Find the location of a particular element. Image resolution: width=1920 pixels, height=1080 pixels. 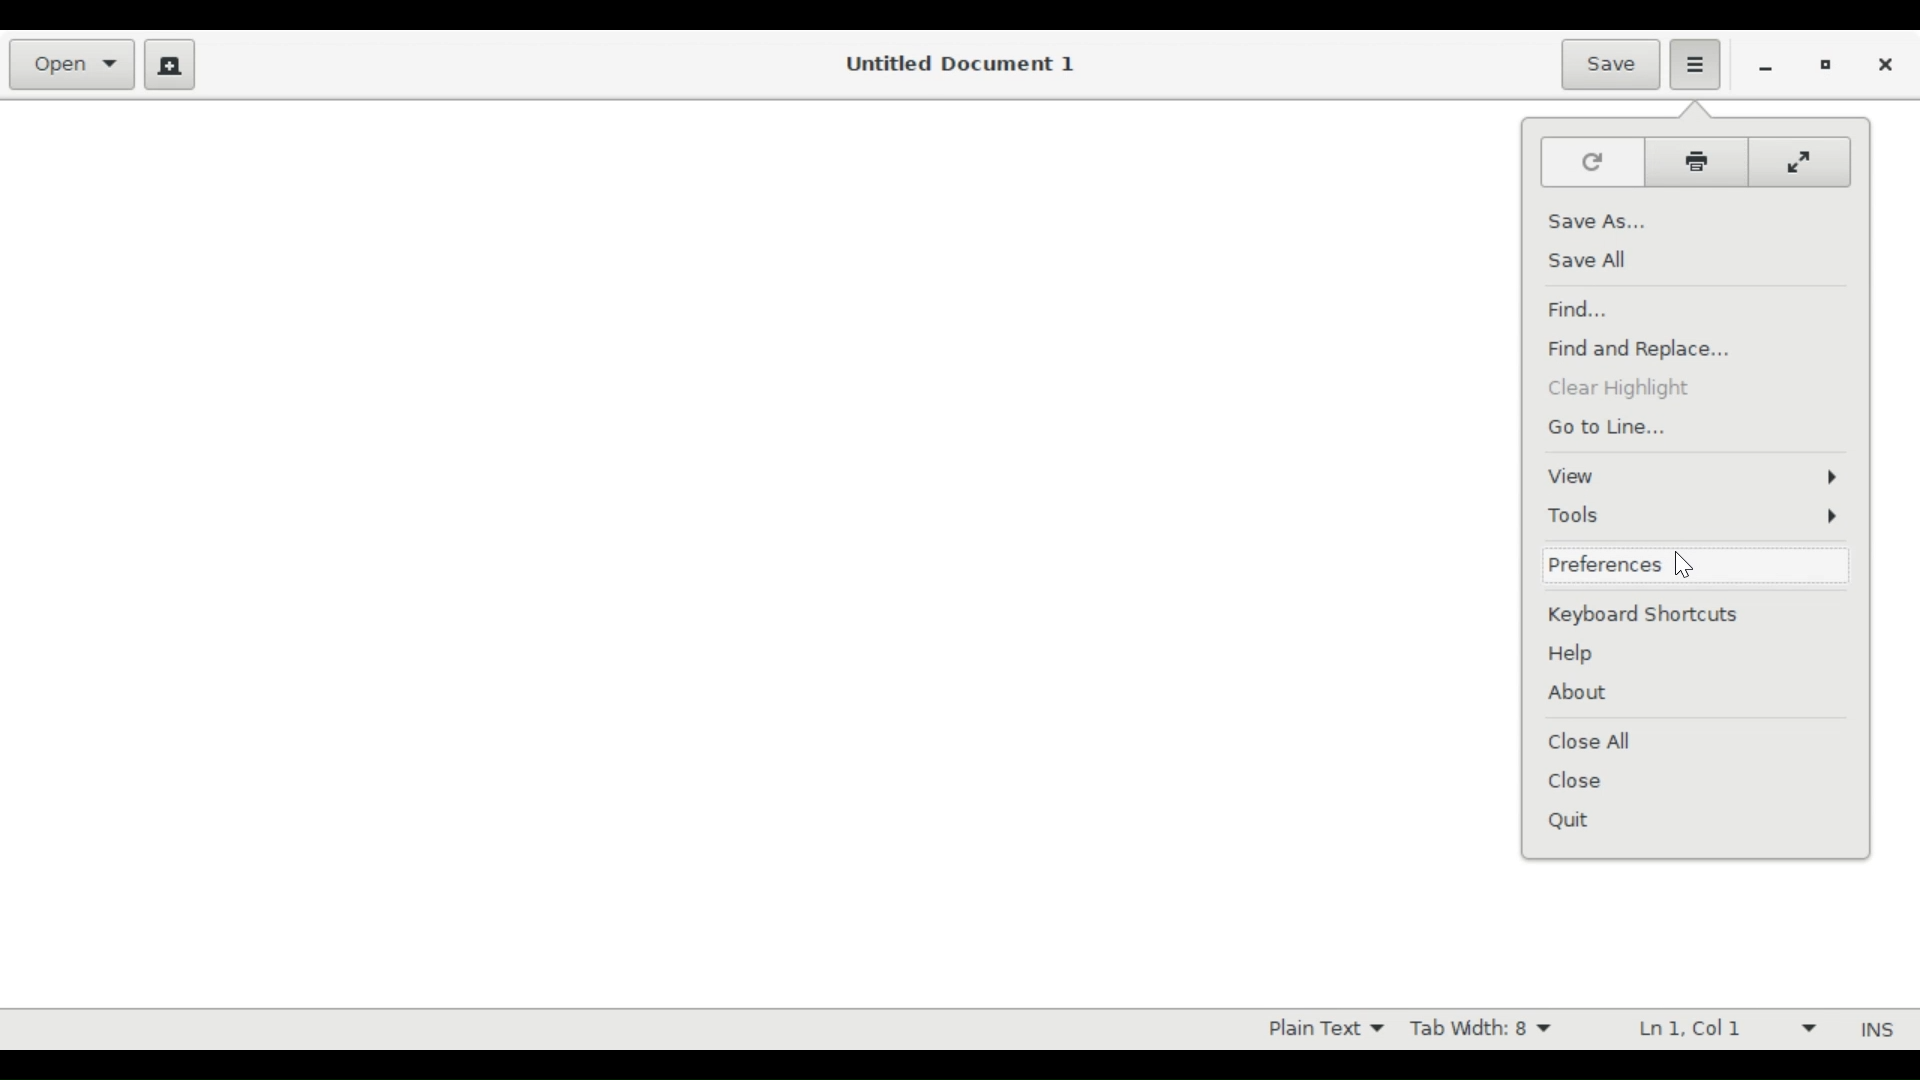

Quit is located at coordinates (1575, 820).